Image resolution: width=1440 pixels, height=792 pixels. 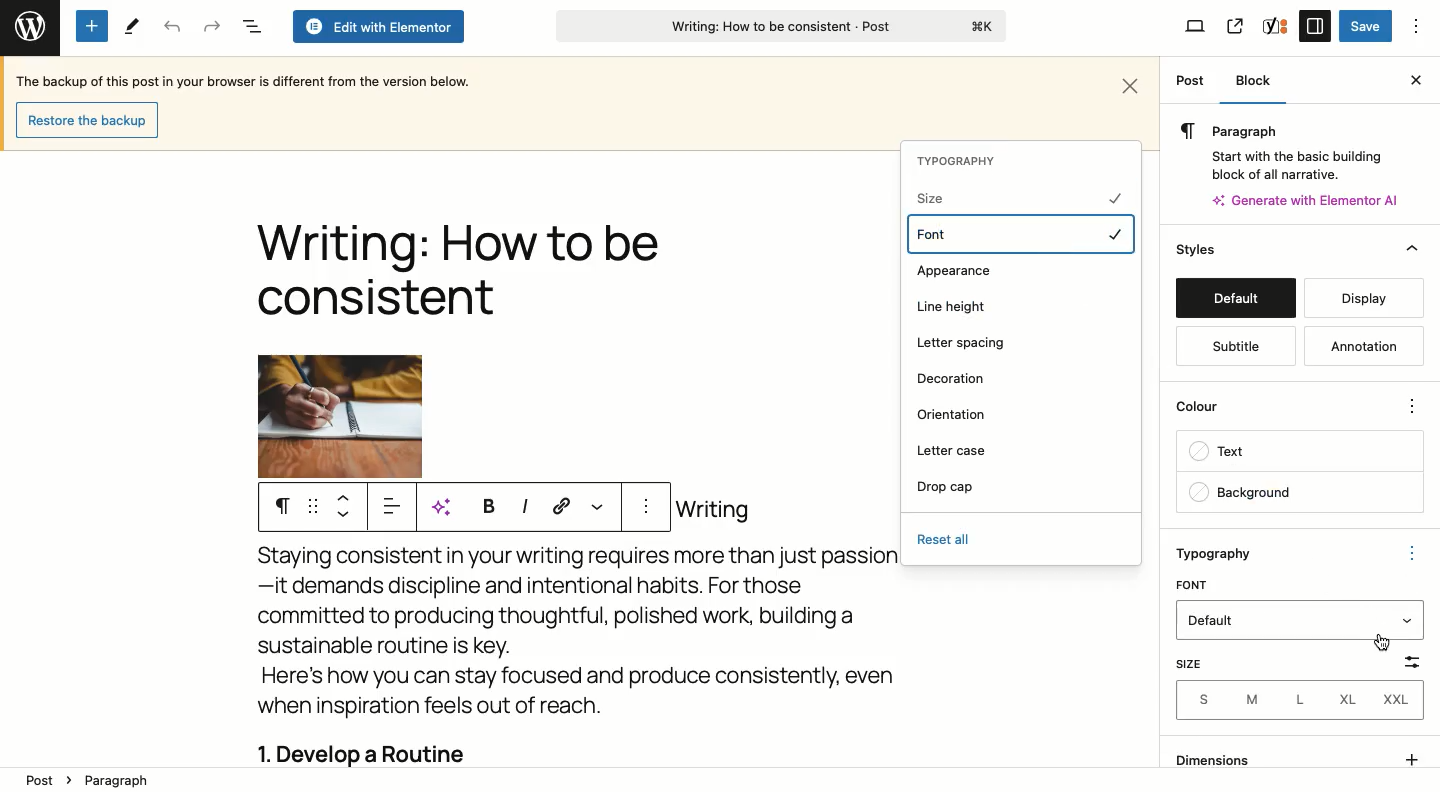 What do you see at coordinates (1365, 27) in the screenshot?
I see `Save` at bounding box center [1365, 27].